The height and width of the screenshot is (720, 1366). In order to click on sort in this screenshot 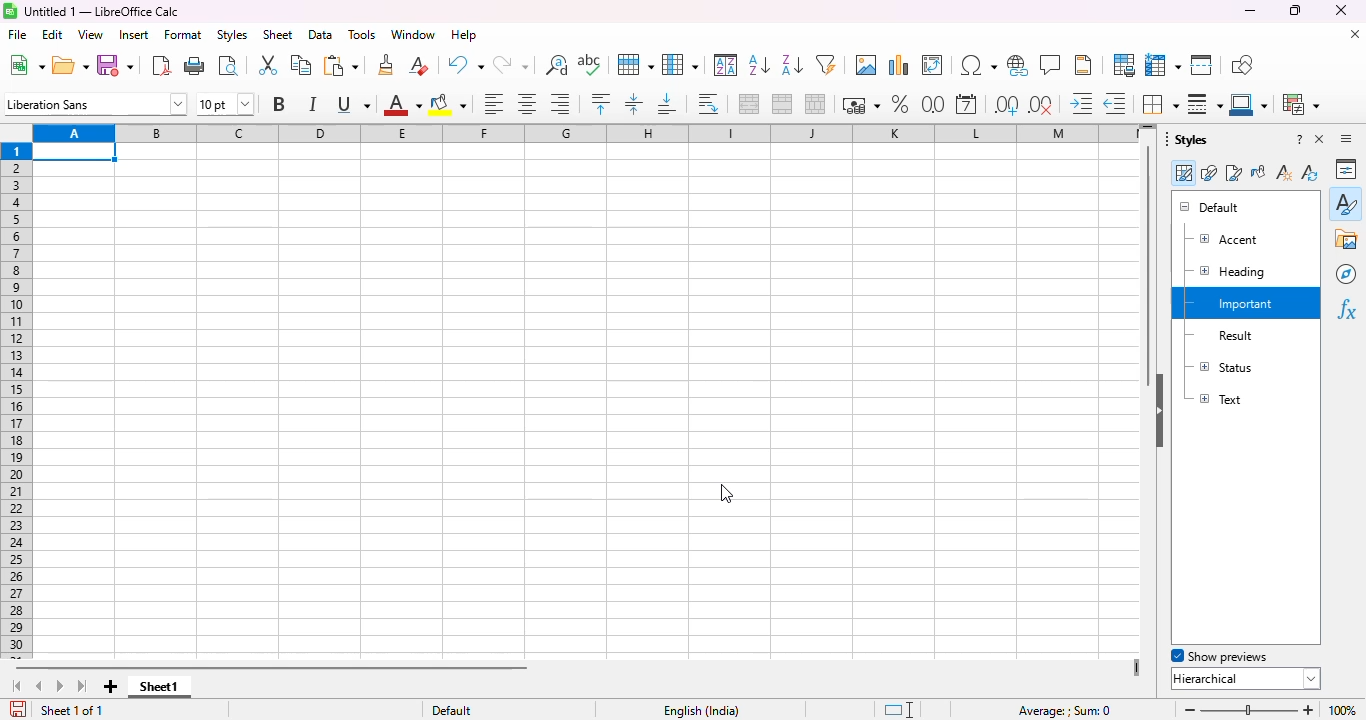, I will do `click(727, 65)`.